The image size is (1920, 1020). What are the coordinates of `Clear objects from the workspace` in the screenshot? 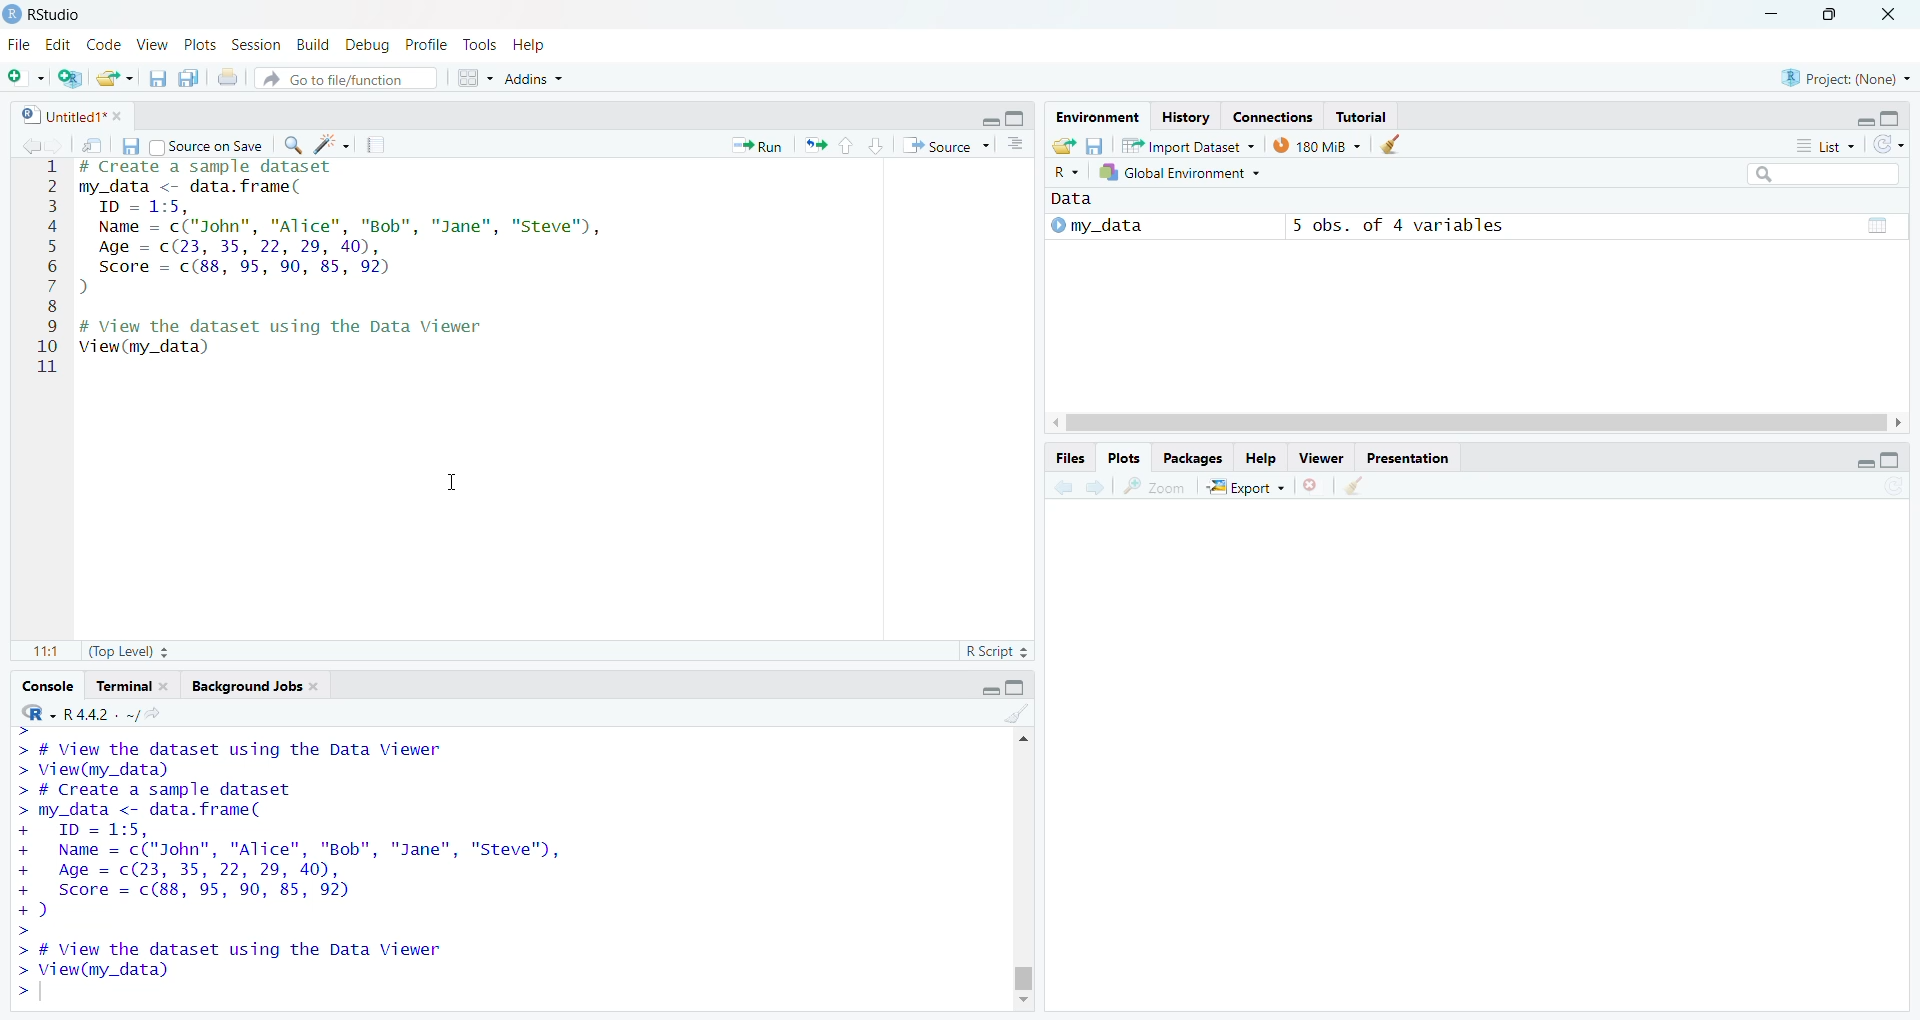 It's located at (1388, 147).